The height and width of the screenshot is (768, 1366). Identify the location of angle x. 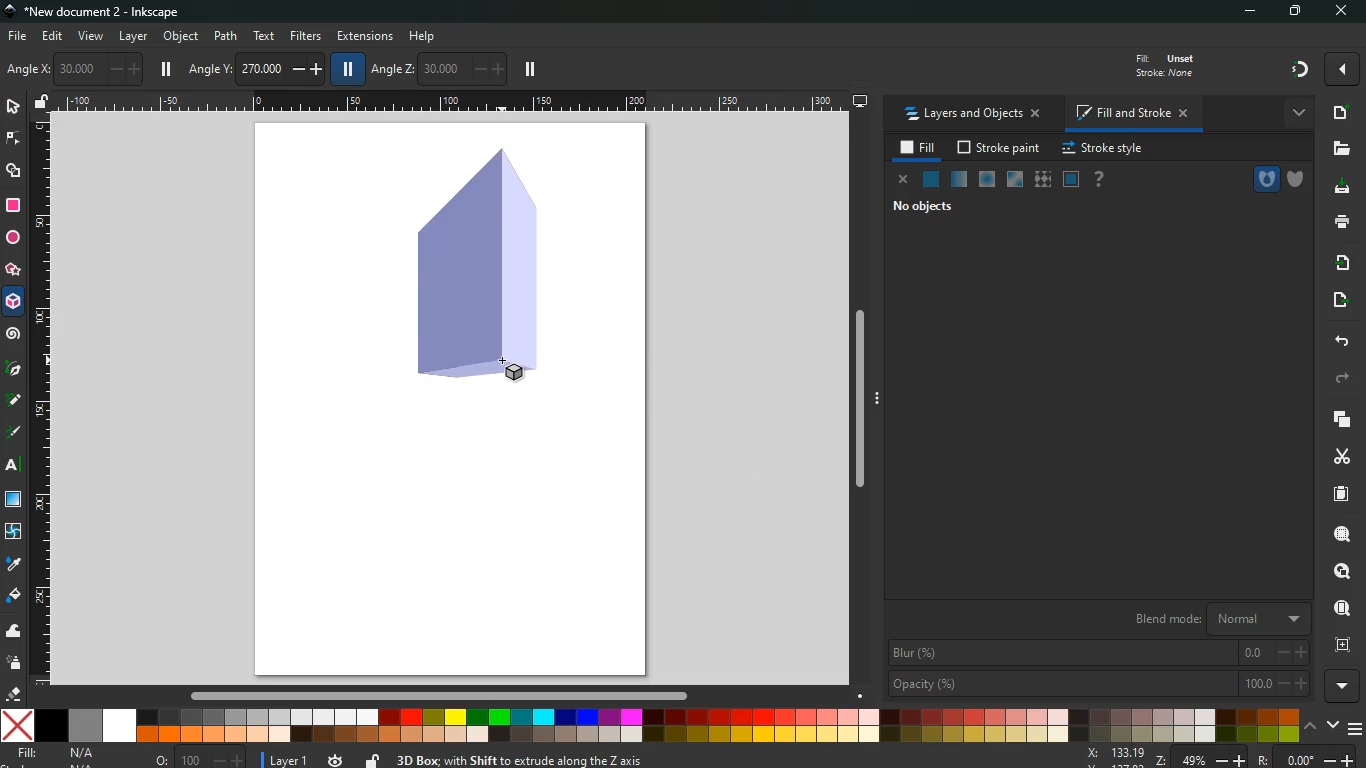
(82, 69).